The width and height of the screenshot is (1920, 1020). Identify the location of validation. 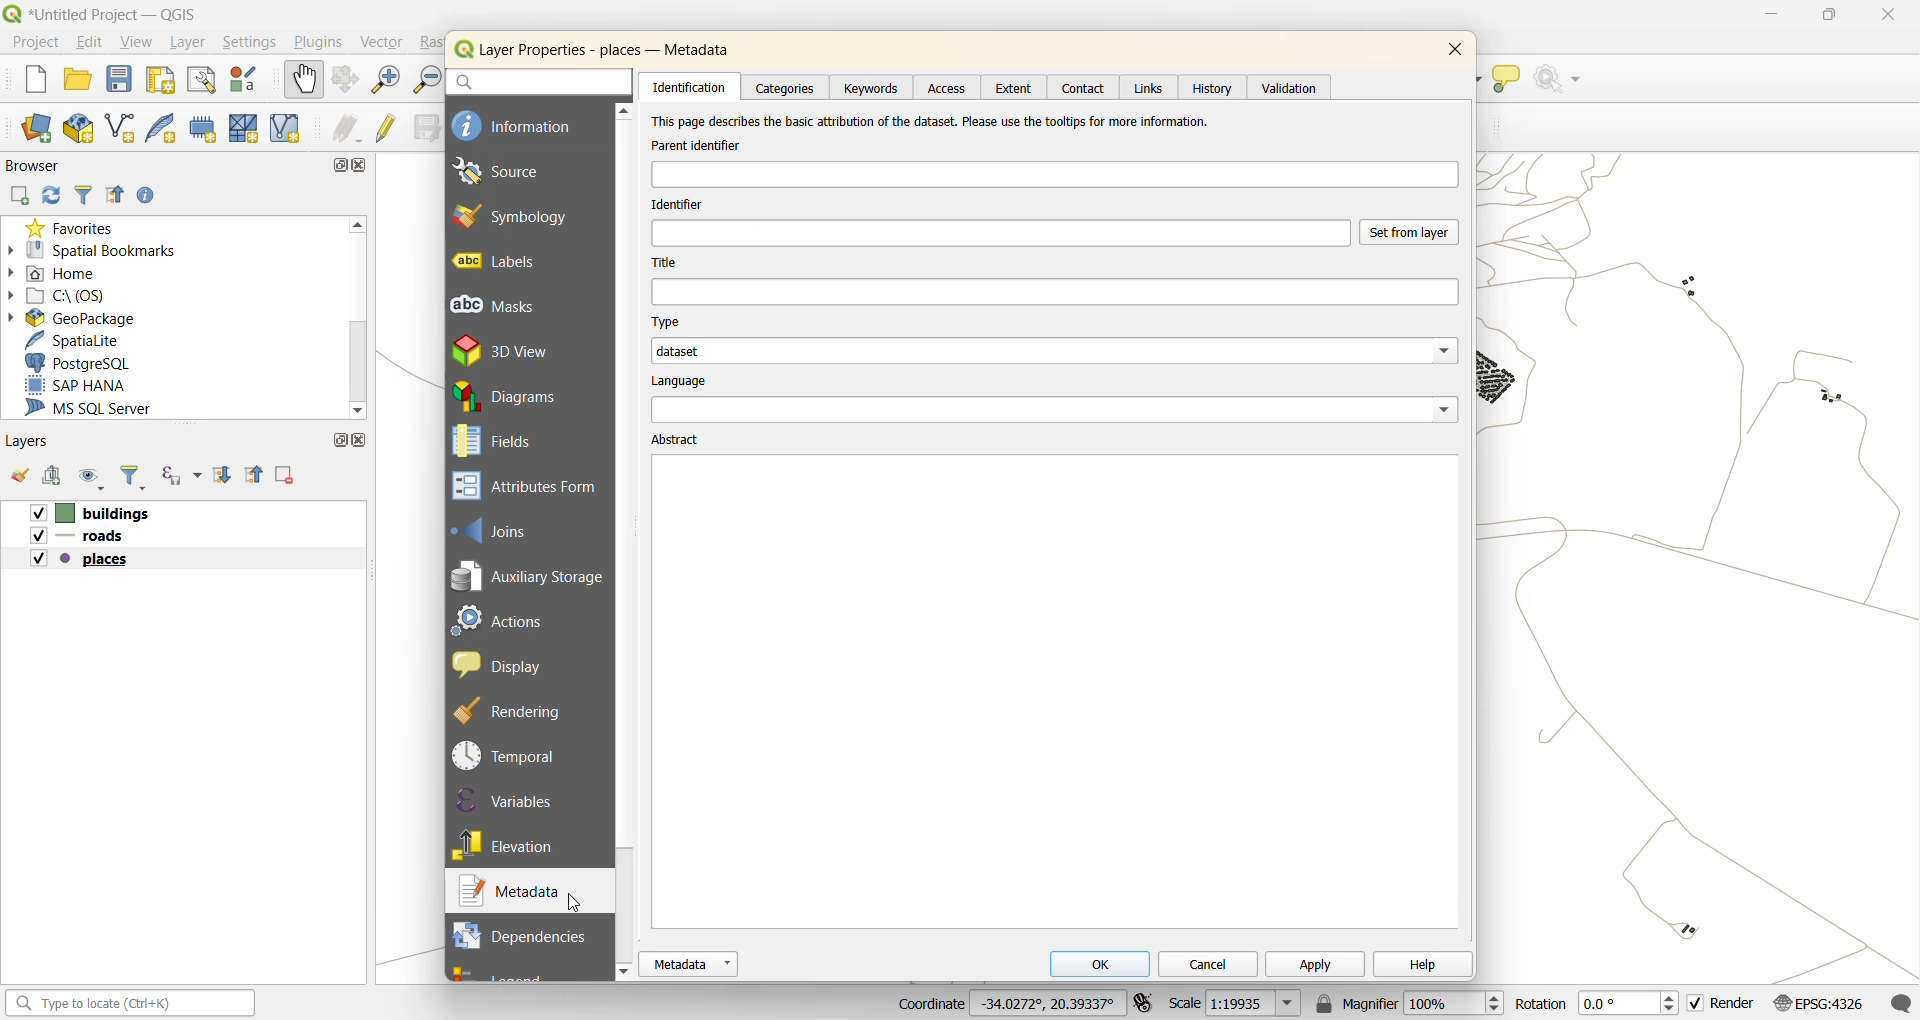
(1283, 89).